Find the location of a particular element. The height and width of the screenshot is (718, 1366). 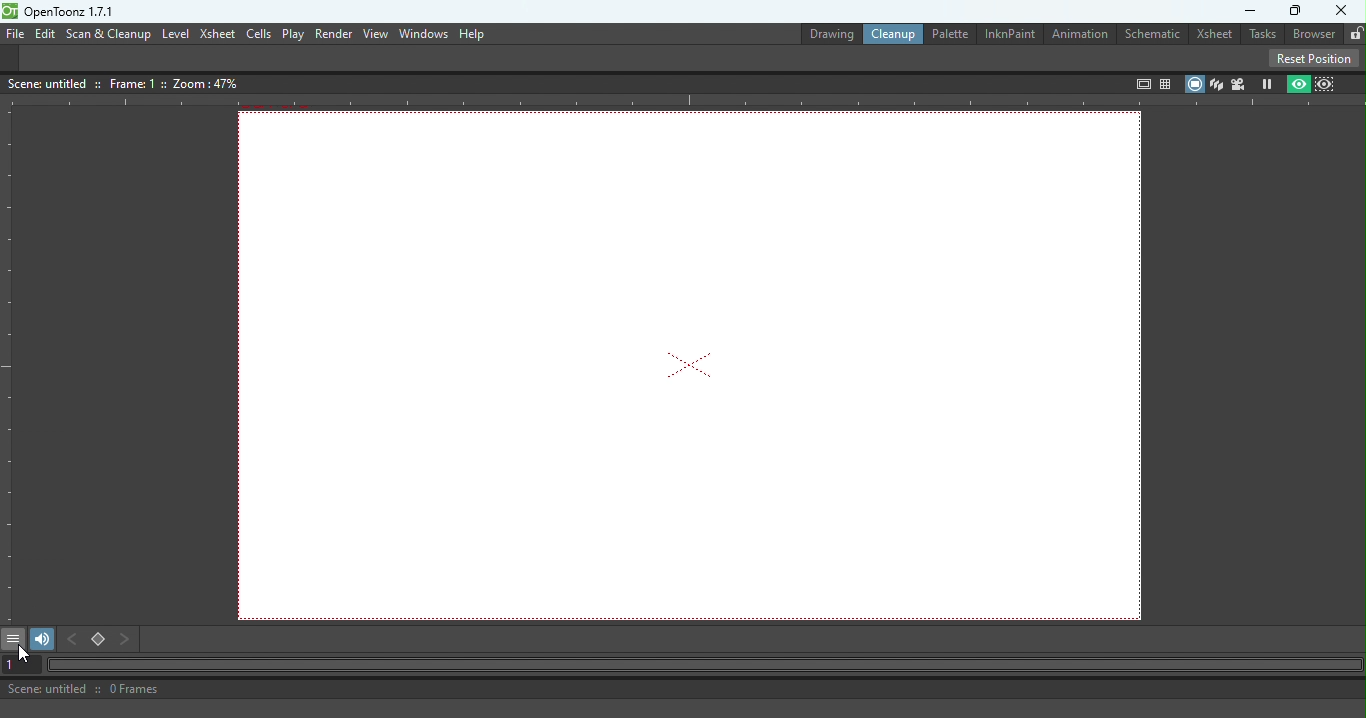

3D View is located at coordinates (1216, 82).